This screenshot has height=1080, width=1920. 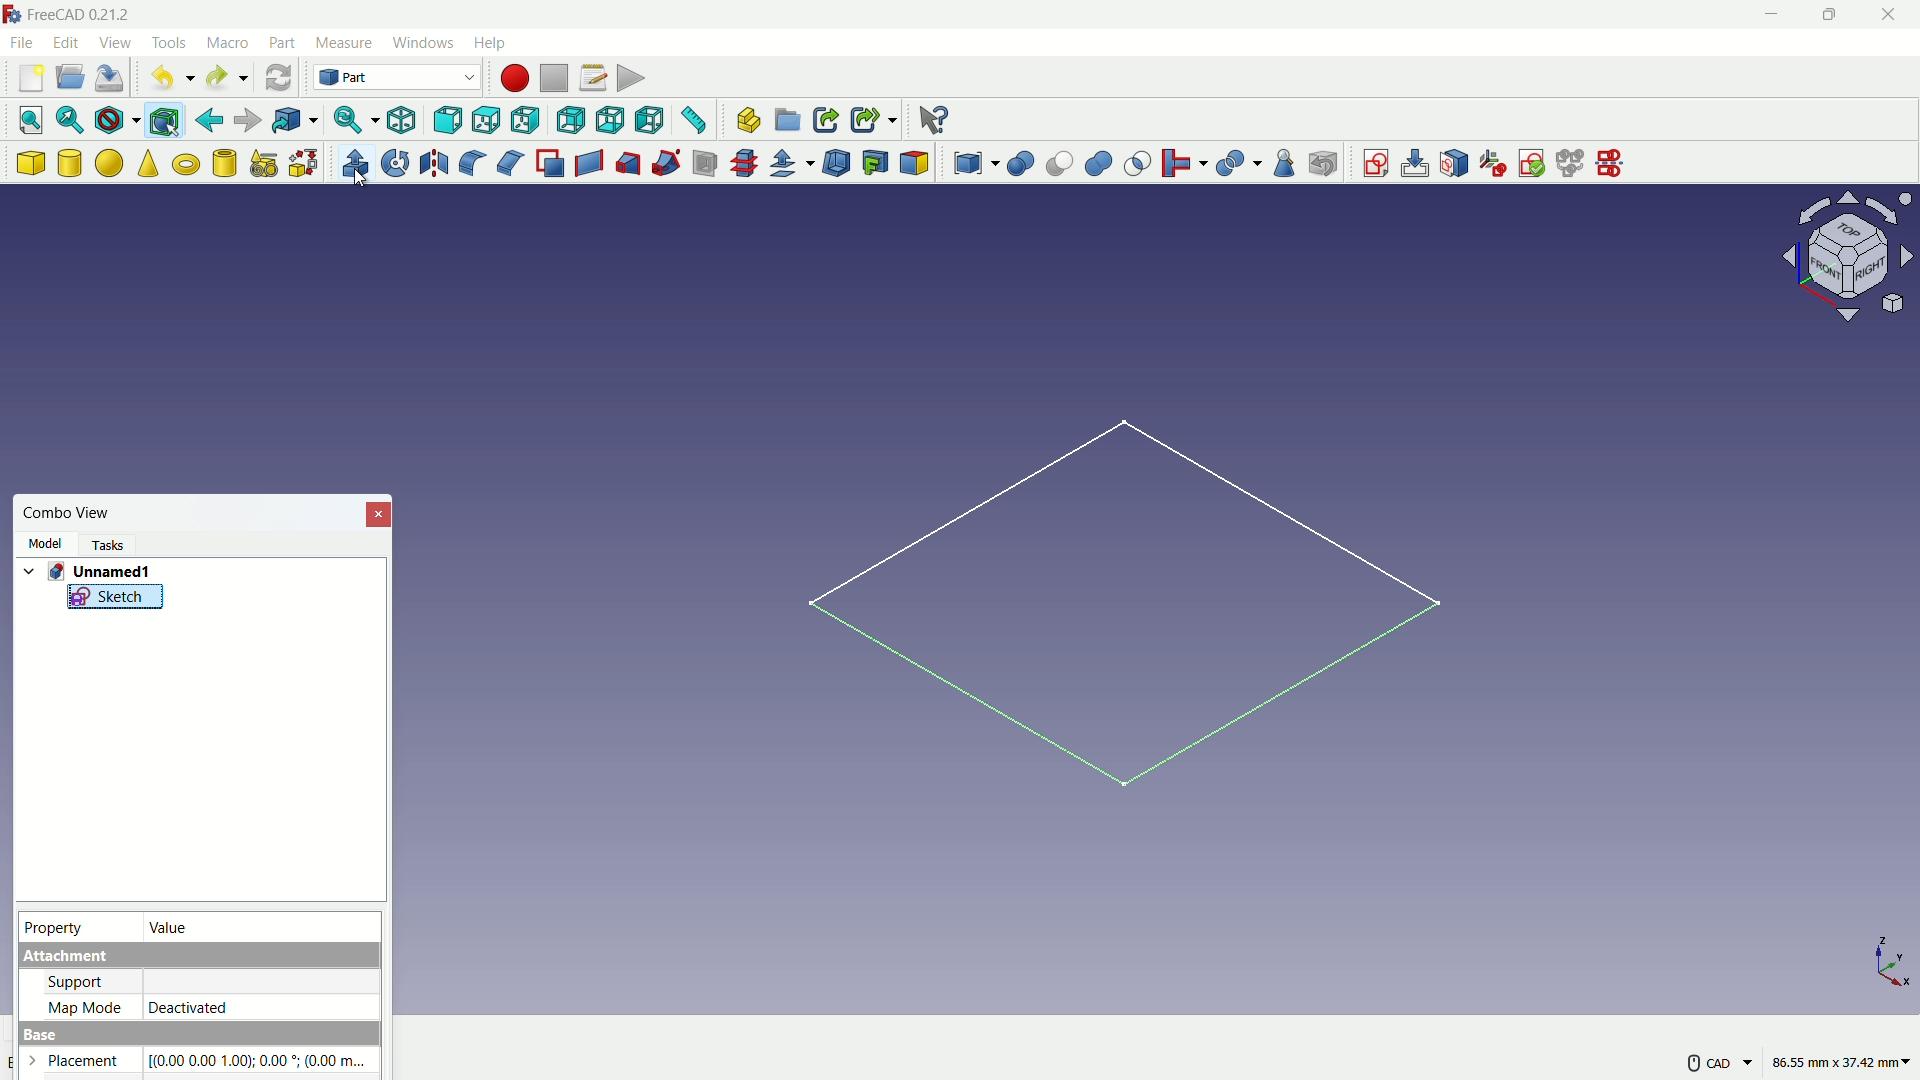 What do you see at coordinates (593, 78) in the screenshot?
I see `macro settings` at bounding box center [593, 78].